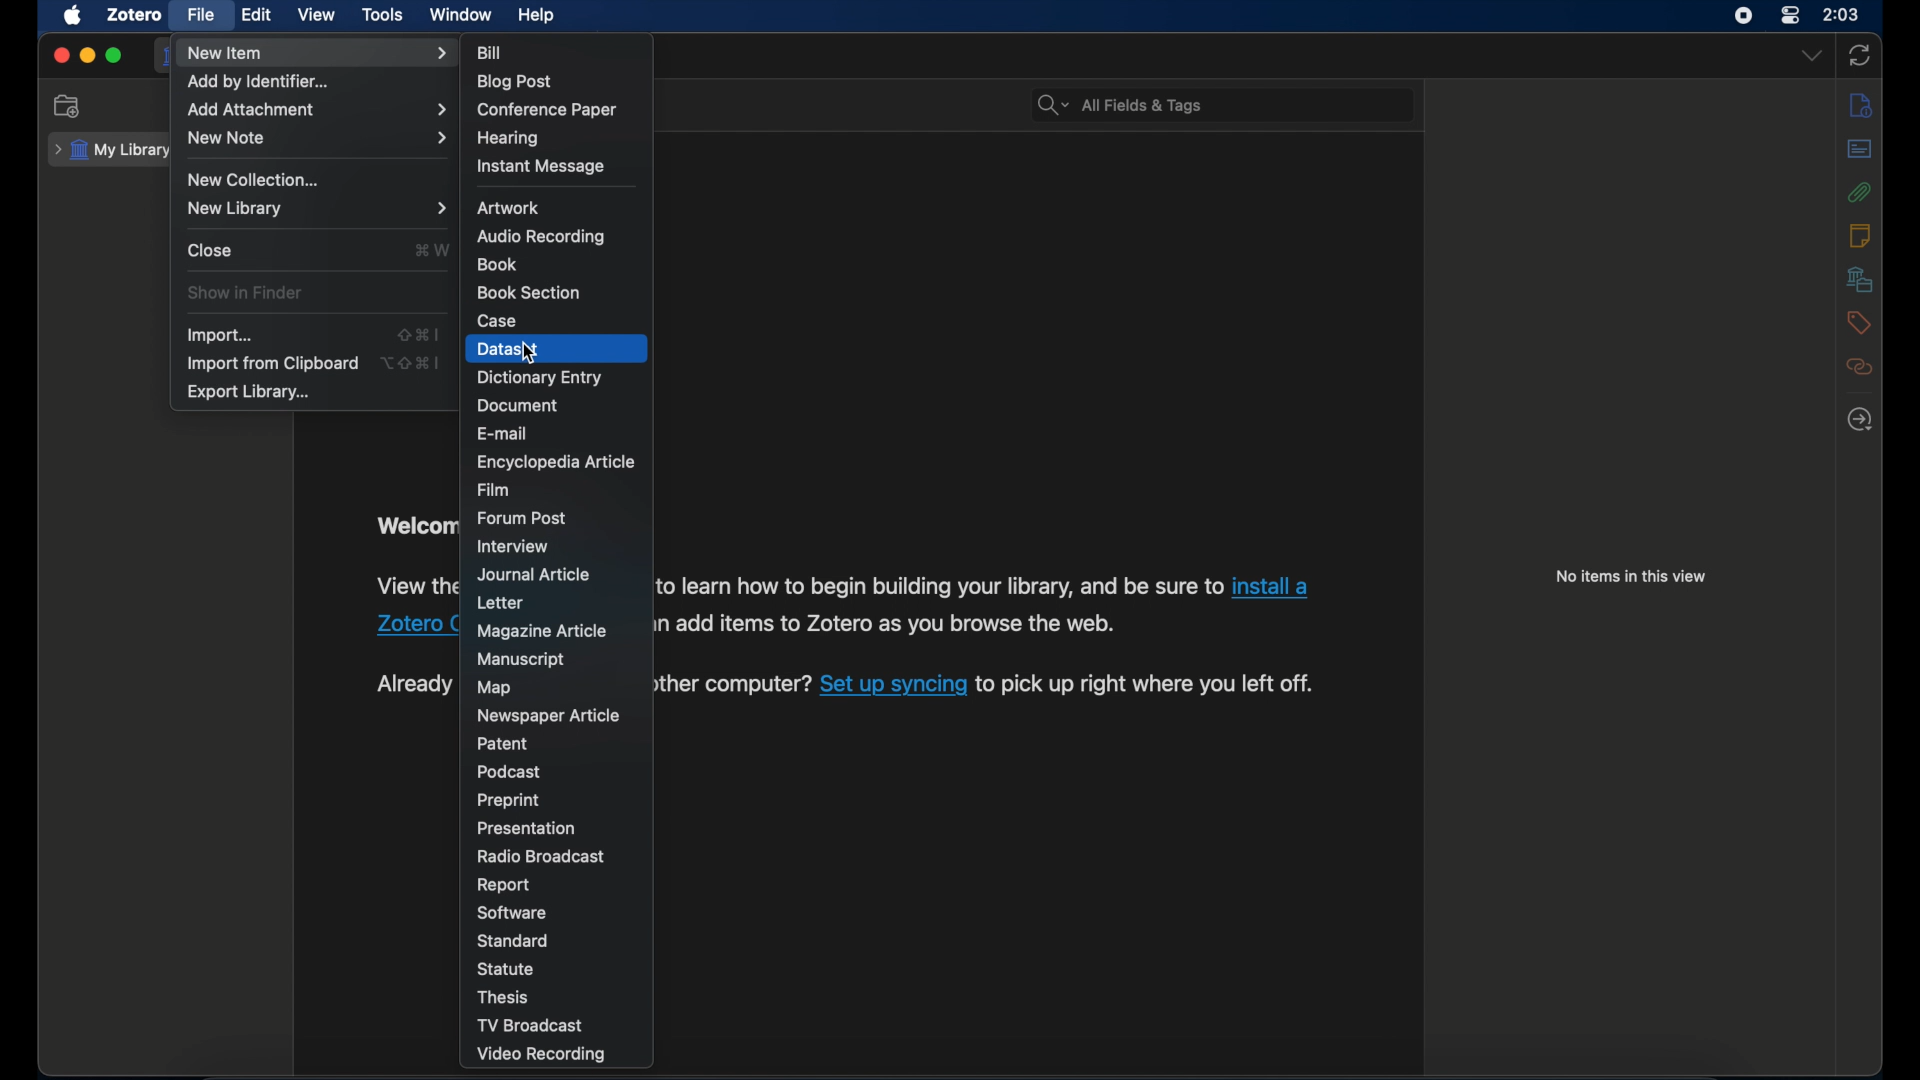 This screenshot has width=1920, height=1080. I want to click on tags, so click(1861, 323).